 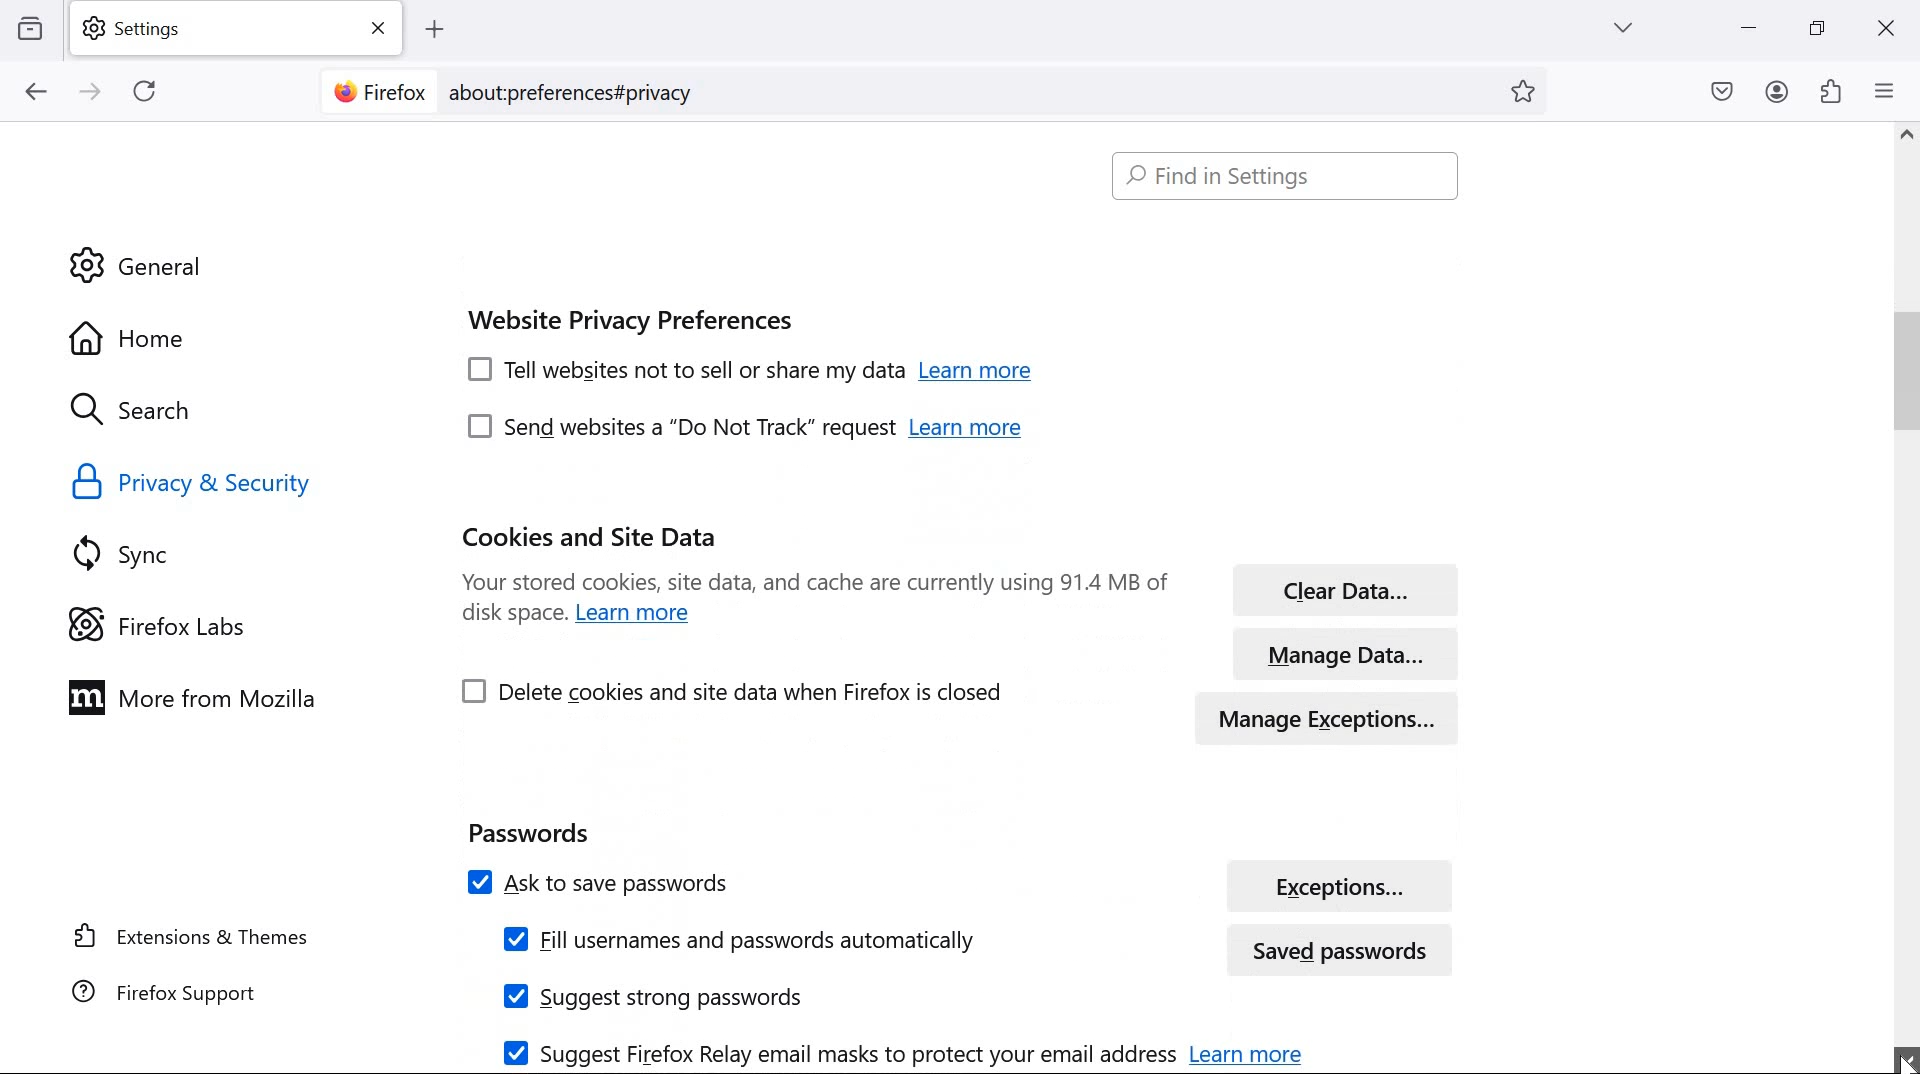 I want to click on Suggest Firefox Relay email masks to protect your email address, so click(x=837, y=1054).